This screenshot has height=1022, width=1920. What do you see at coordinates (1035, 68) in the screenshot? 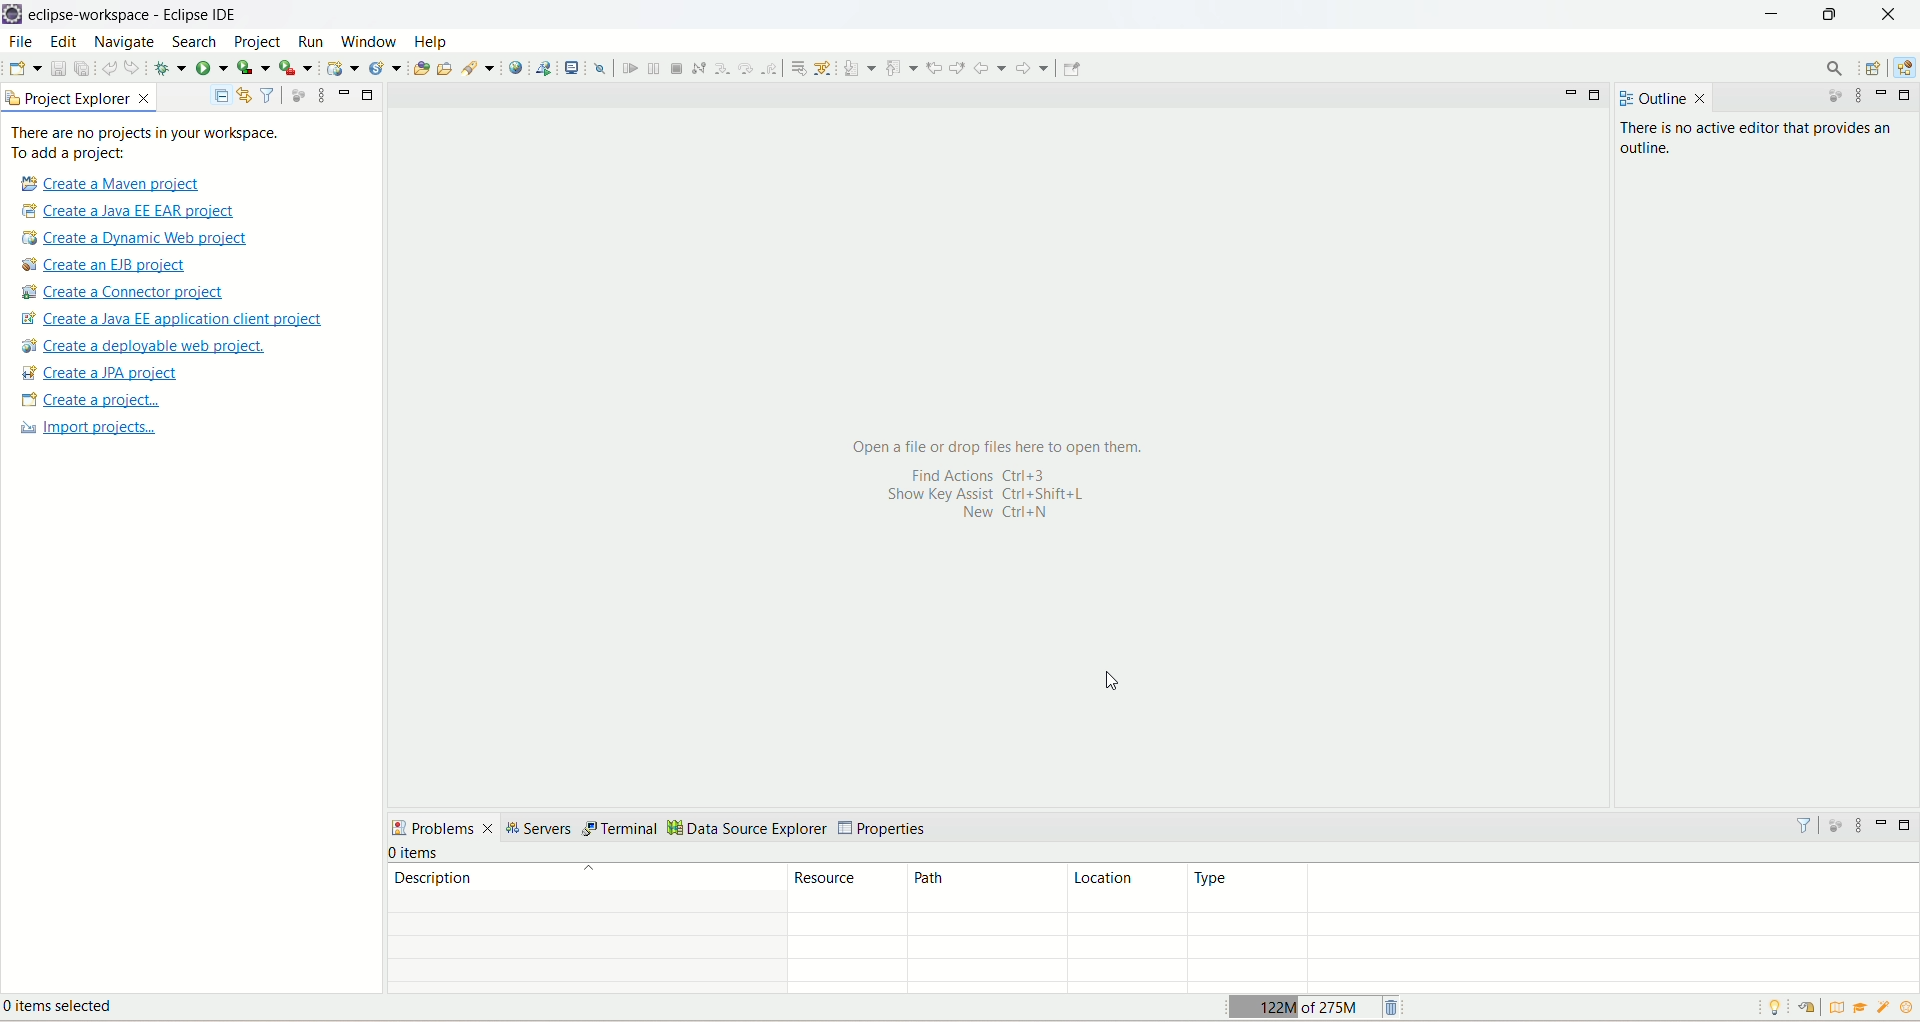
I see `forward` at bounding box center [1035, 68].